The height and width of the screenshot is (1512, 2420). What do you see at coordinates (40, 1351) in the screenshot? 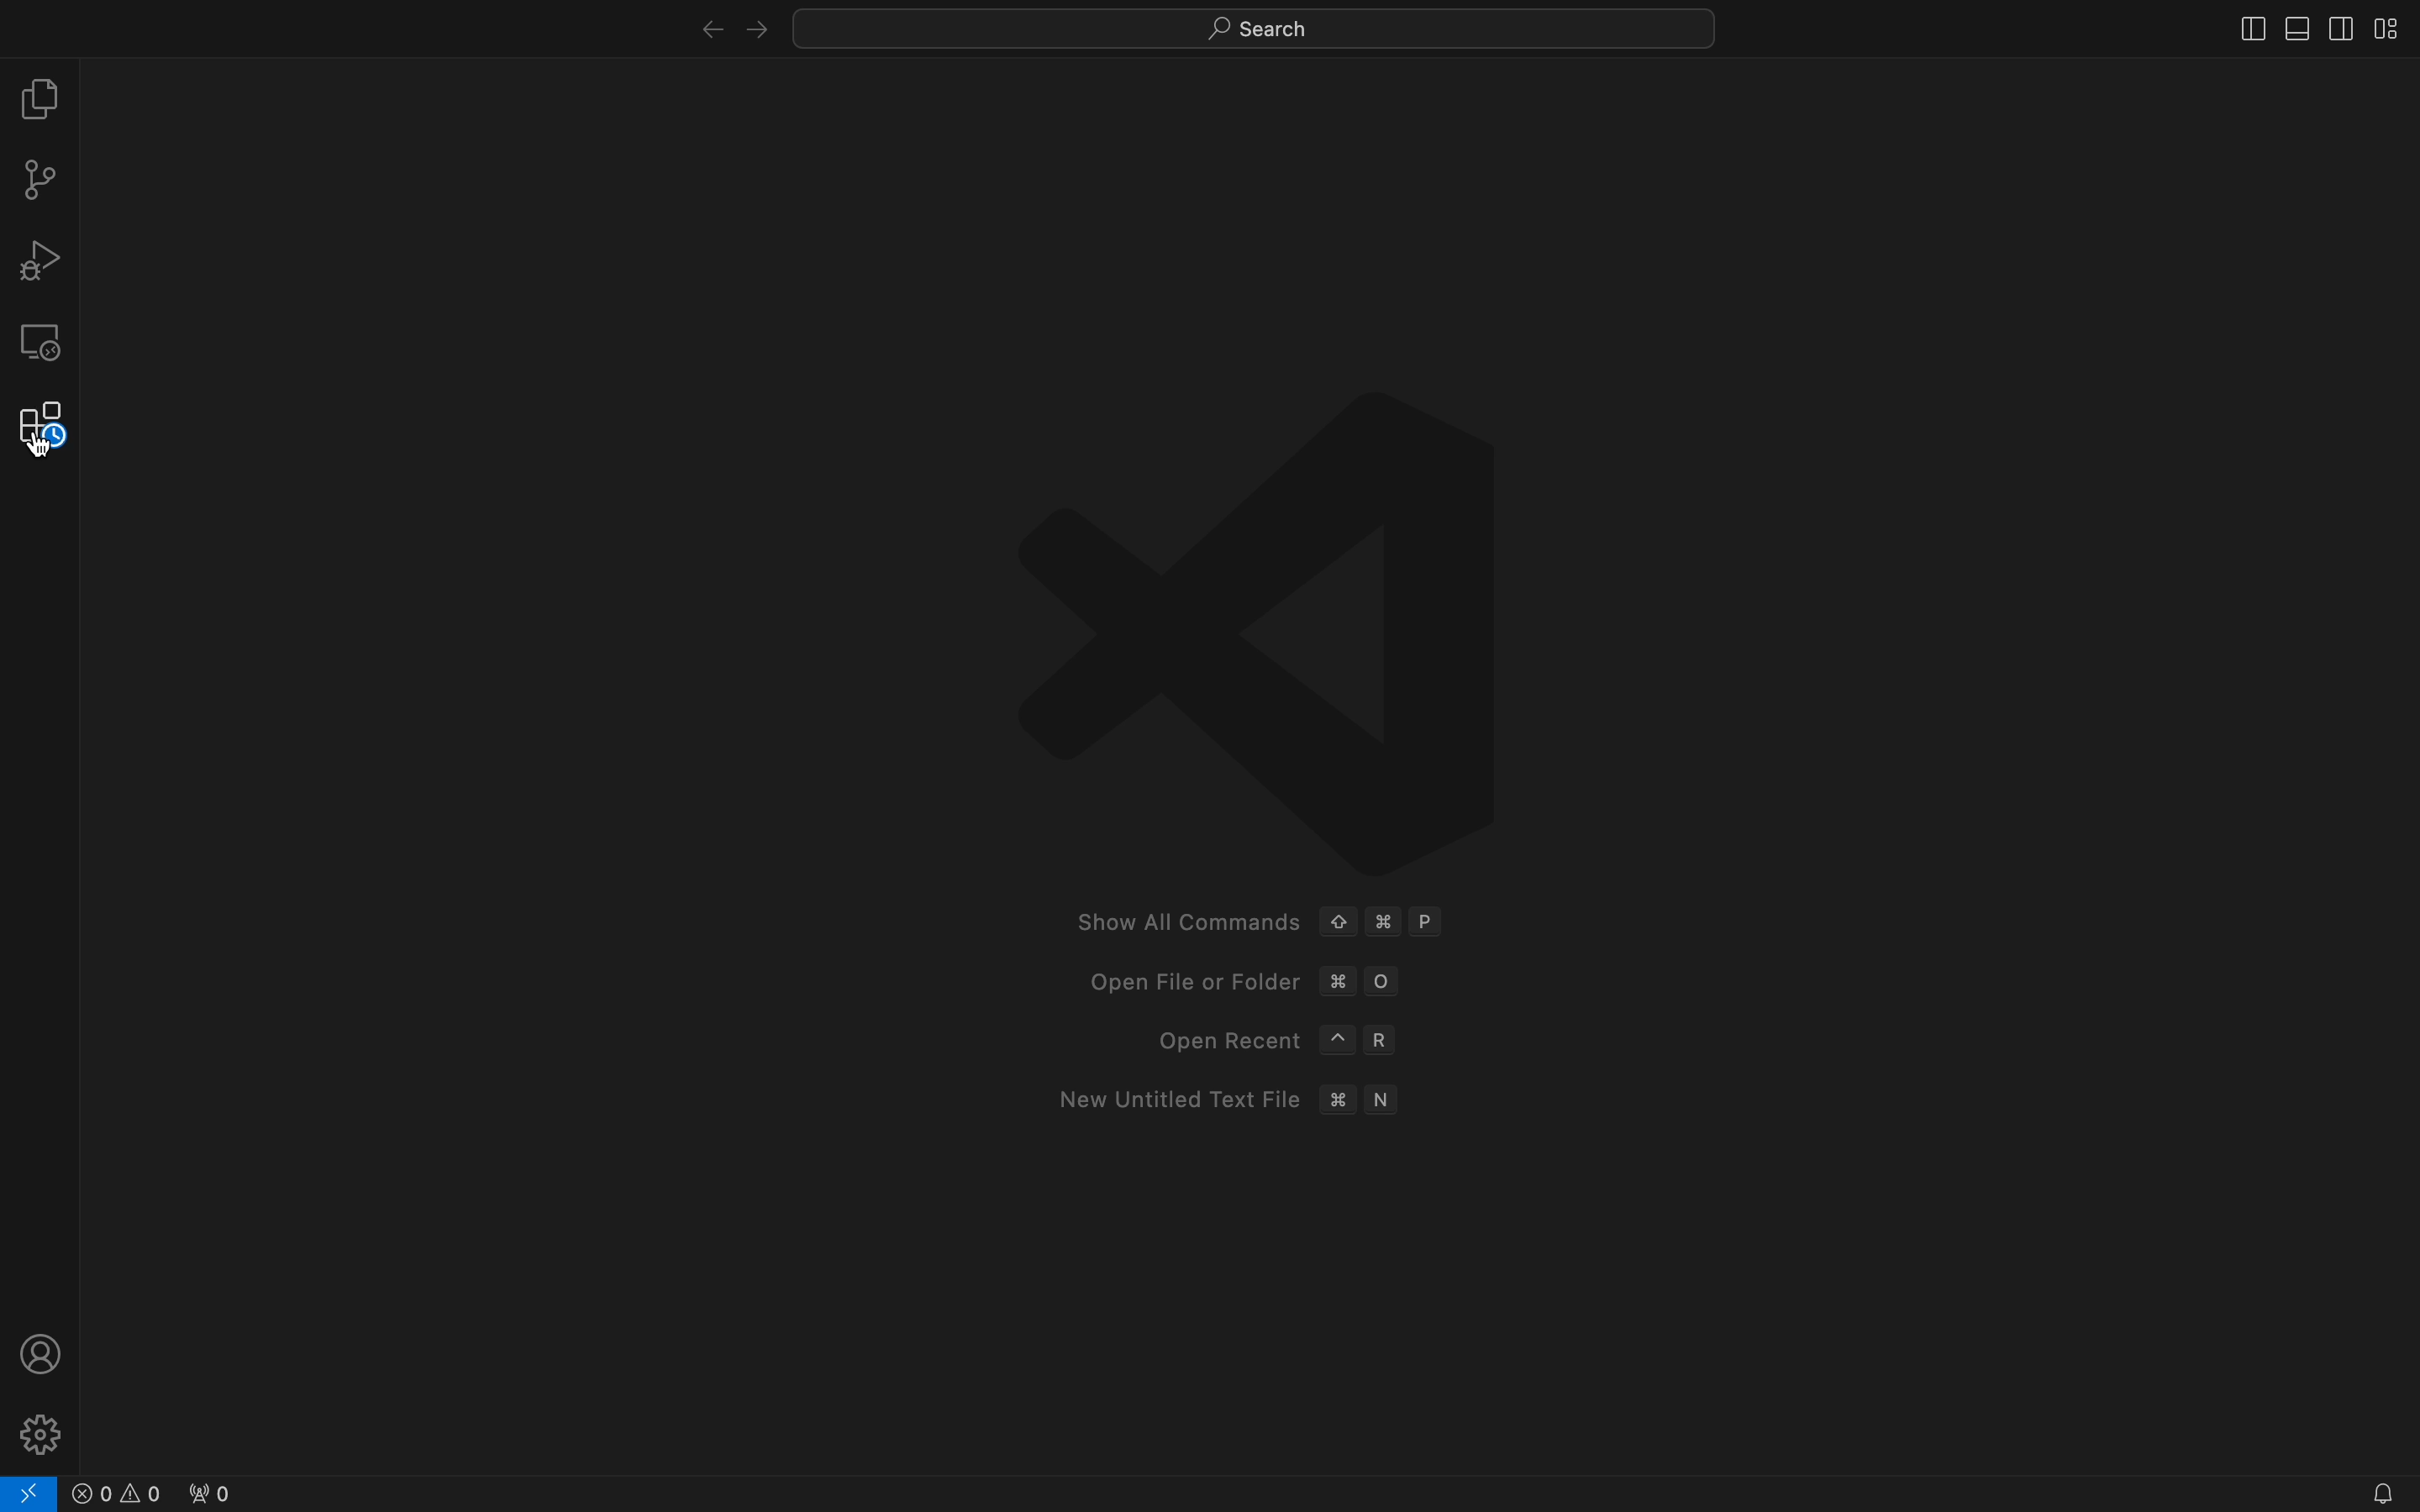
I see `profile` at bounding box center [40, 1351].